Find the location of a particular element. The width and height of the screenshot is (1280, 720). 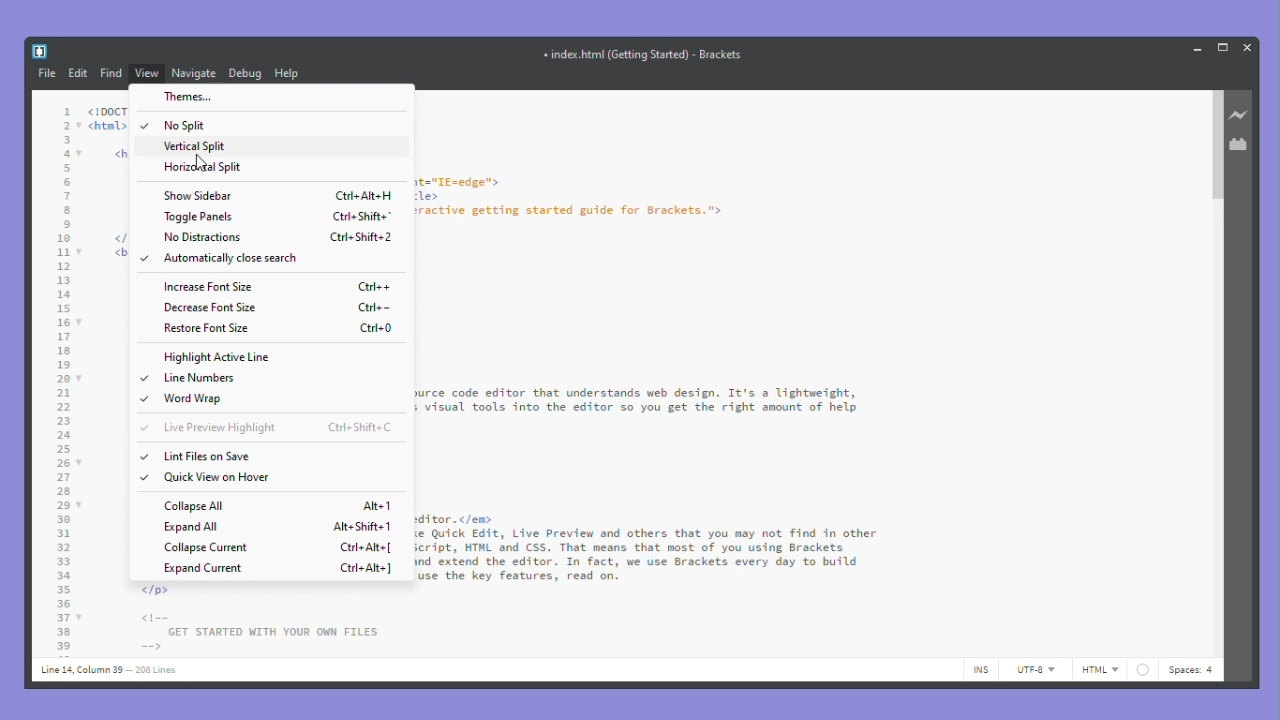

code fold is located at coordinates (80, 506).